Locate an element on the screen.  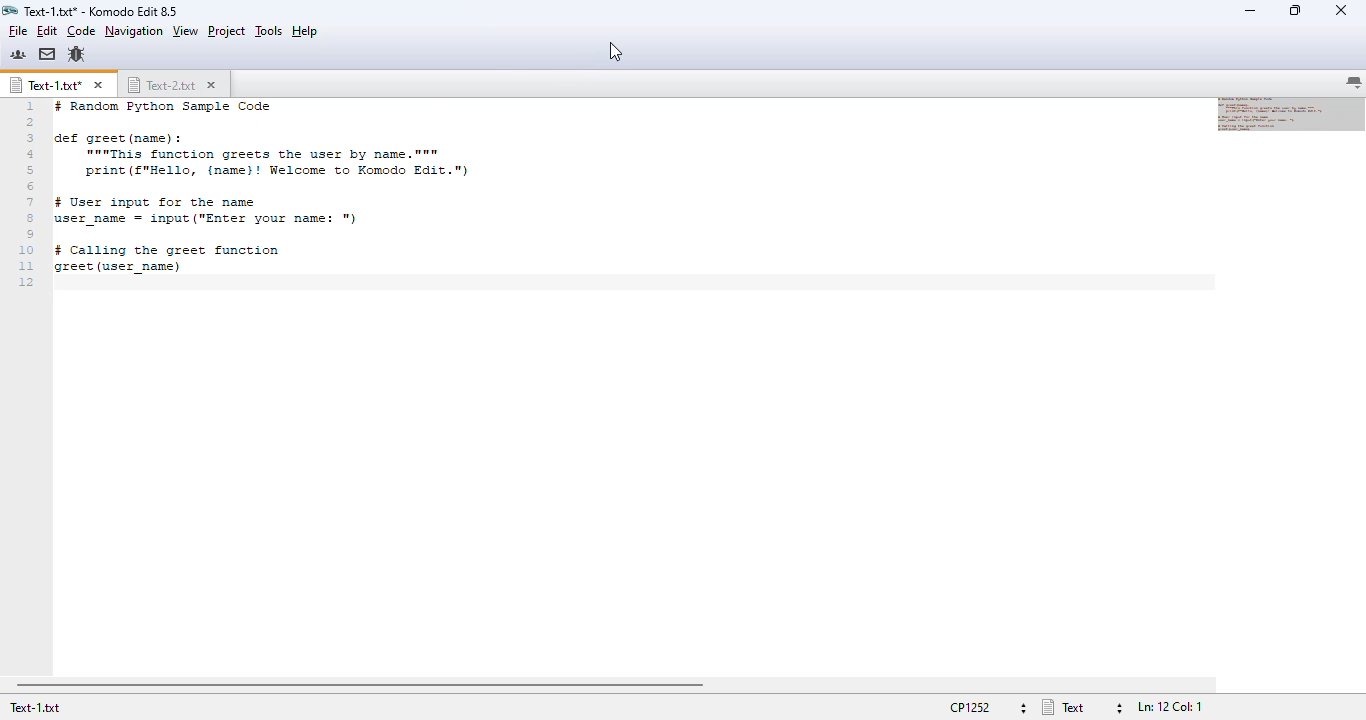
title is located at coordinates (99, 11).